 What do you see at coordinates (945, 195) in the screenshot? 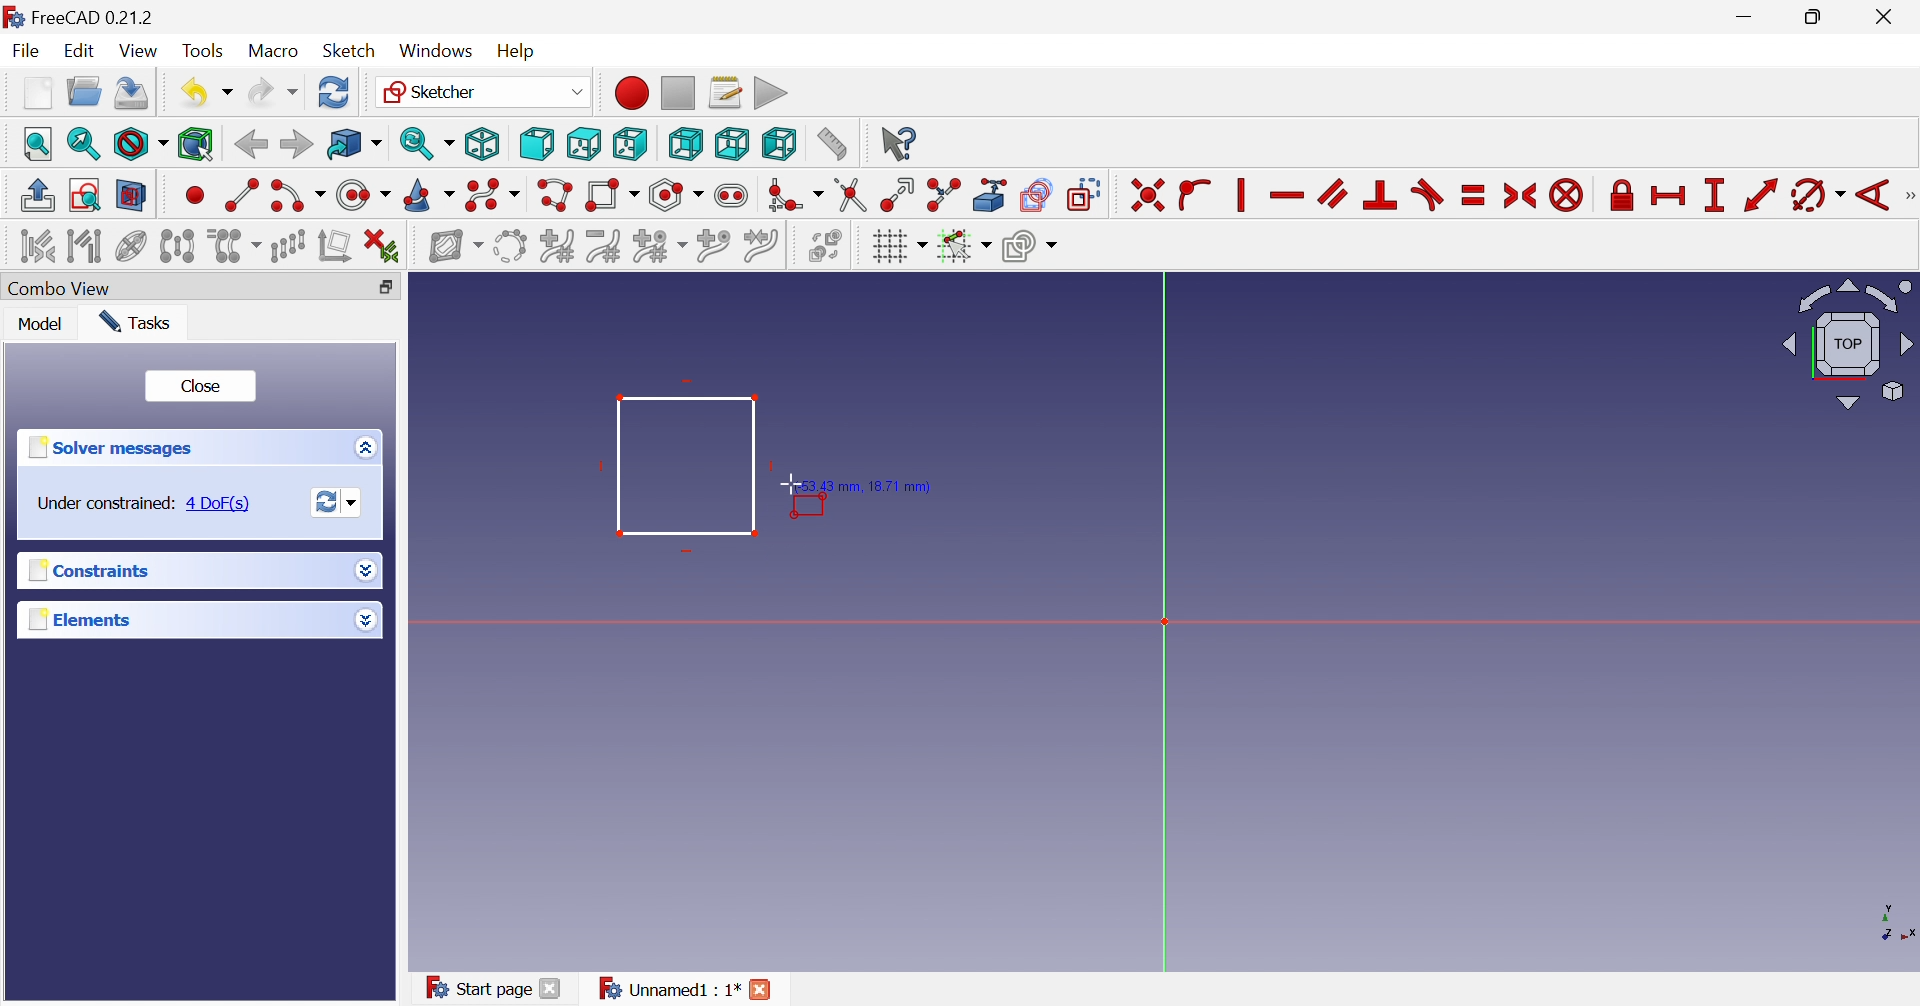
I see `Split edge` at bounding box center [945, 195].